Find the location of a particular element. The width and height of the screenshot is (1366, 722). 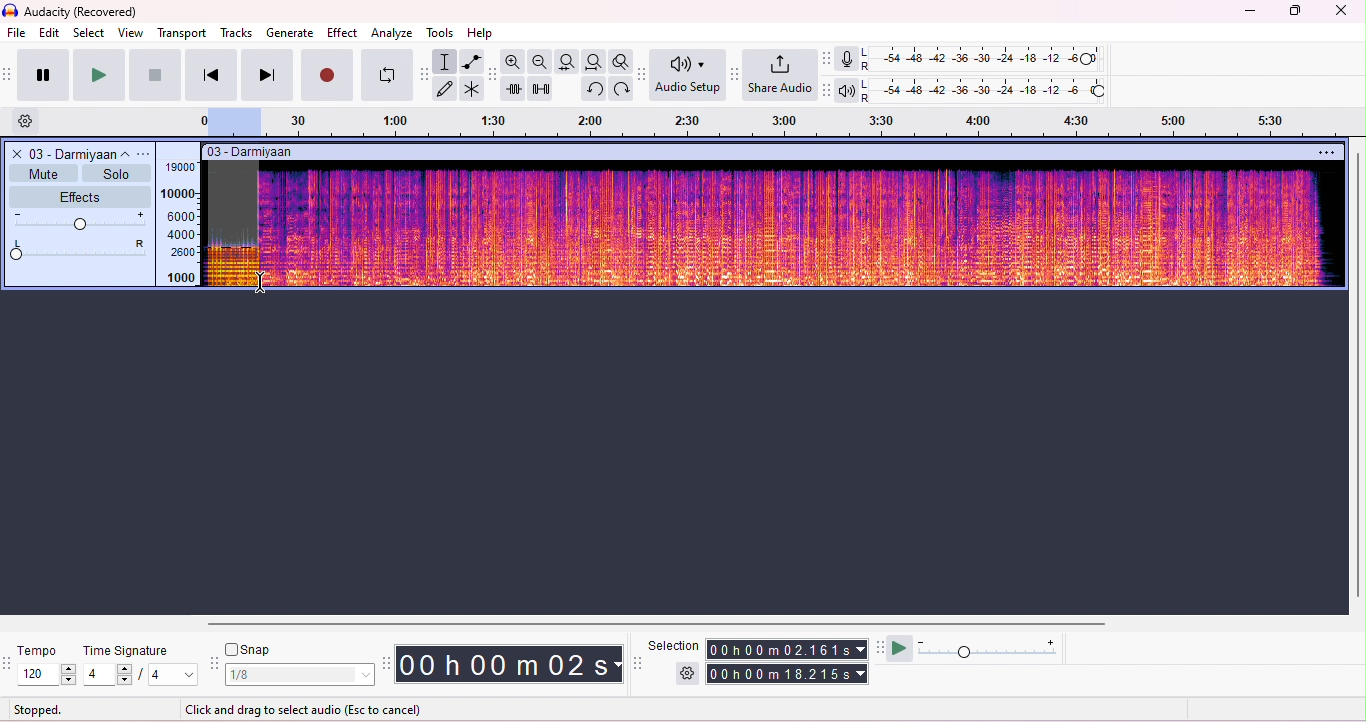

options is located at coordinates (1325, 152).